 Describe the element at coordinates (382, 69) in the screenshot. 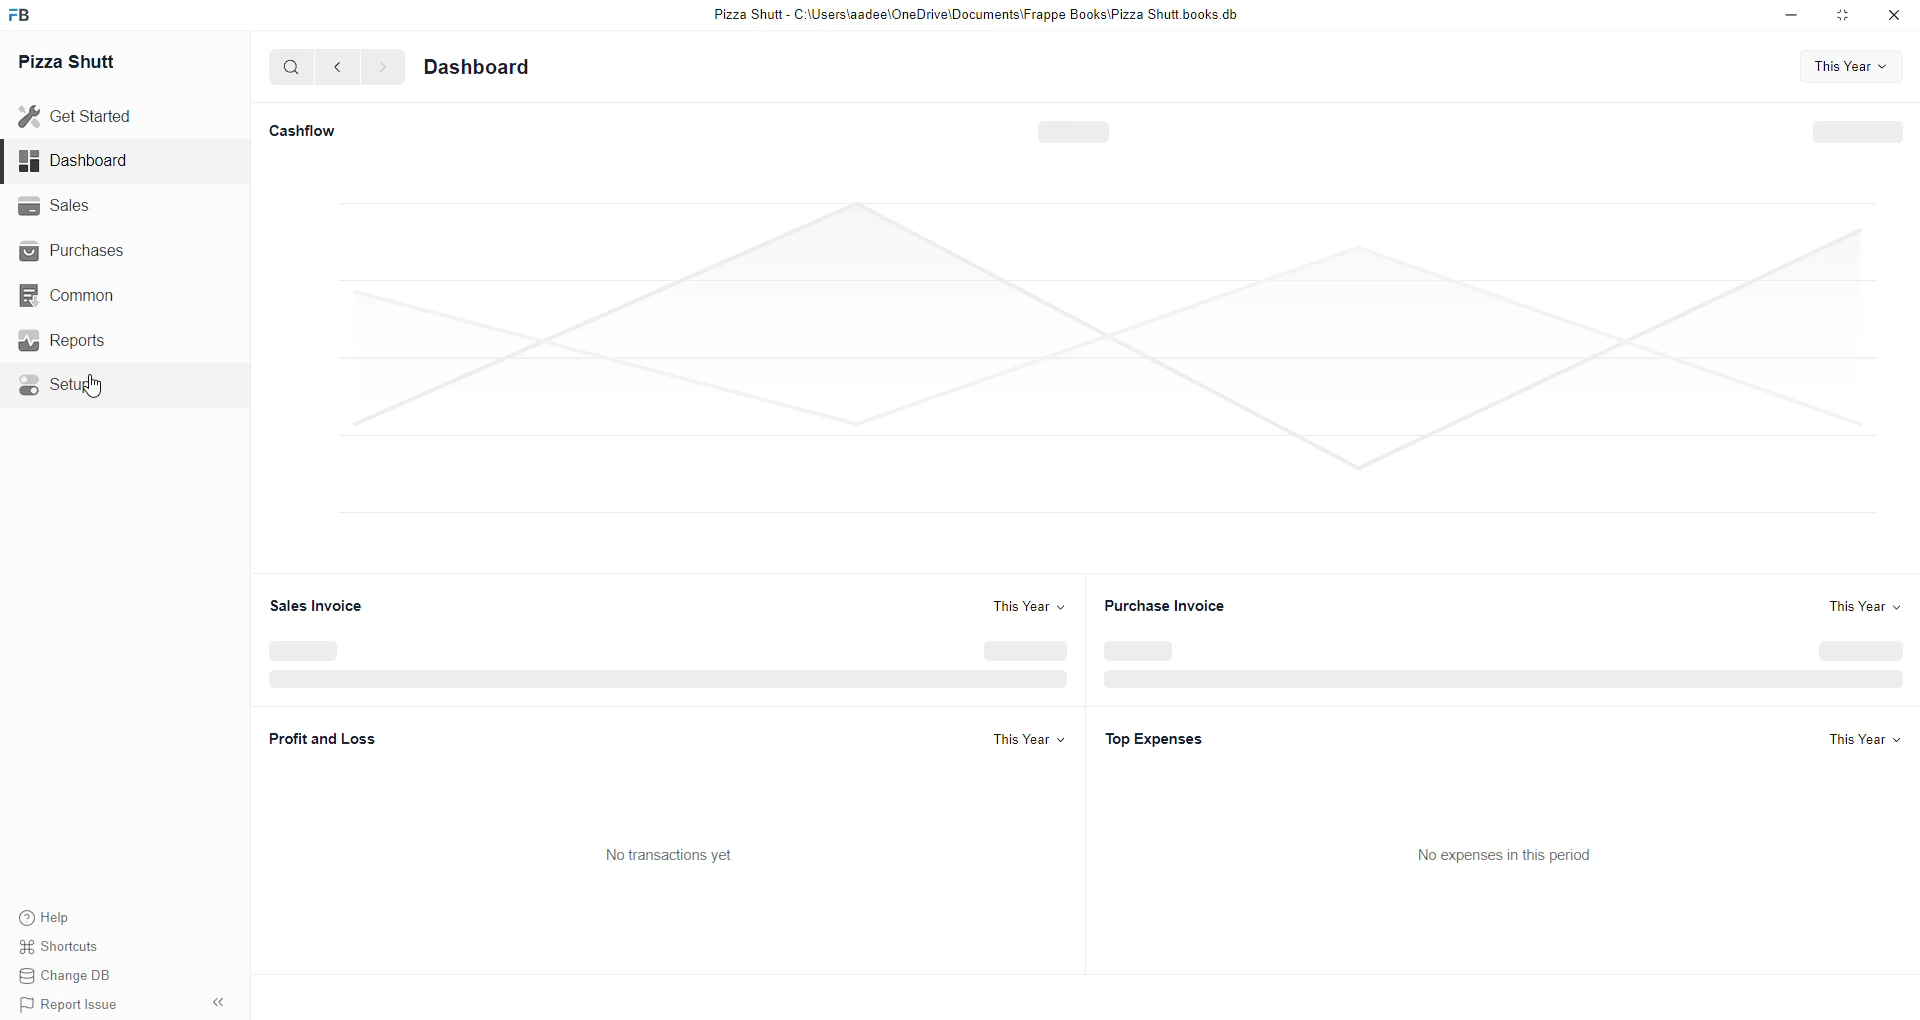

I see `go forward ` at that location.